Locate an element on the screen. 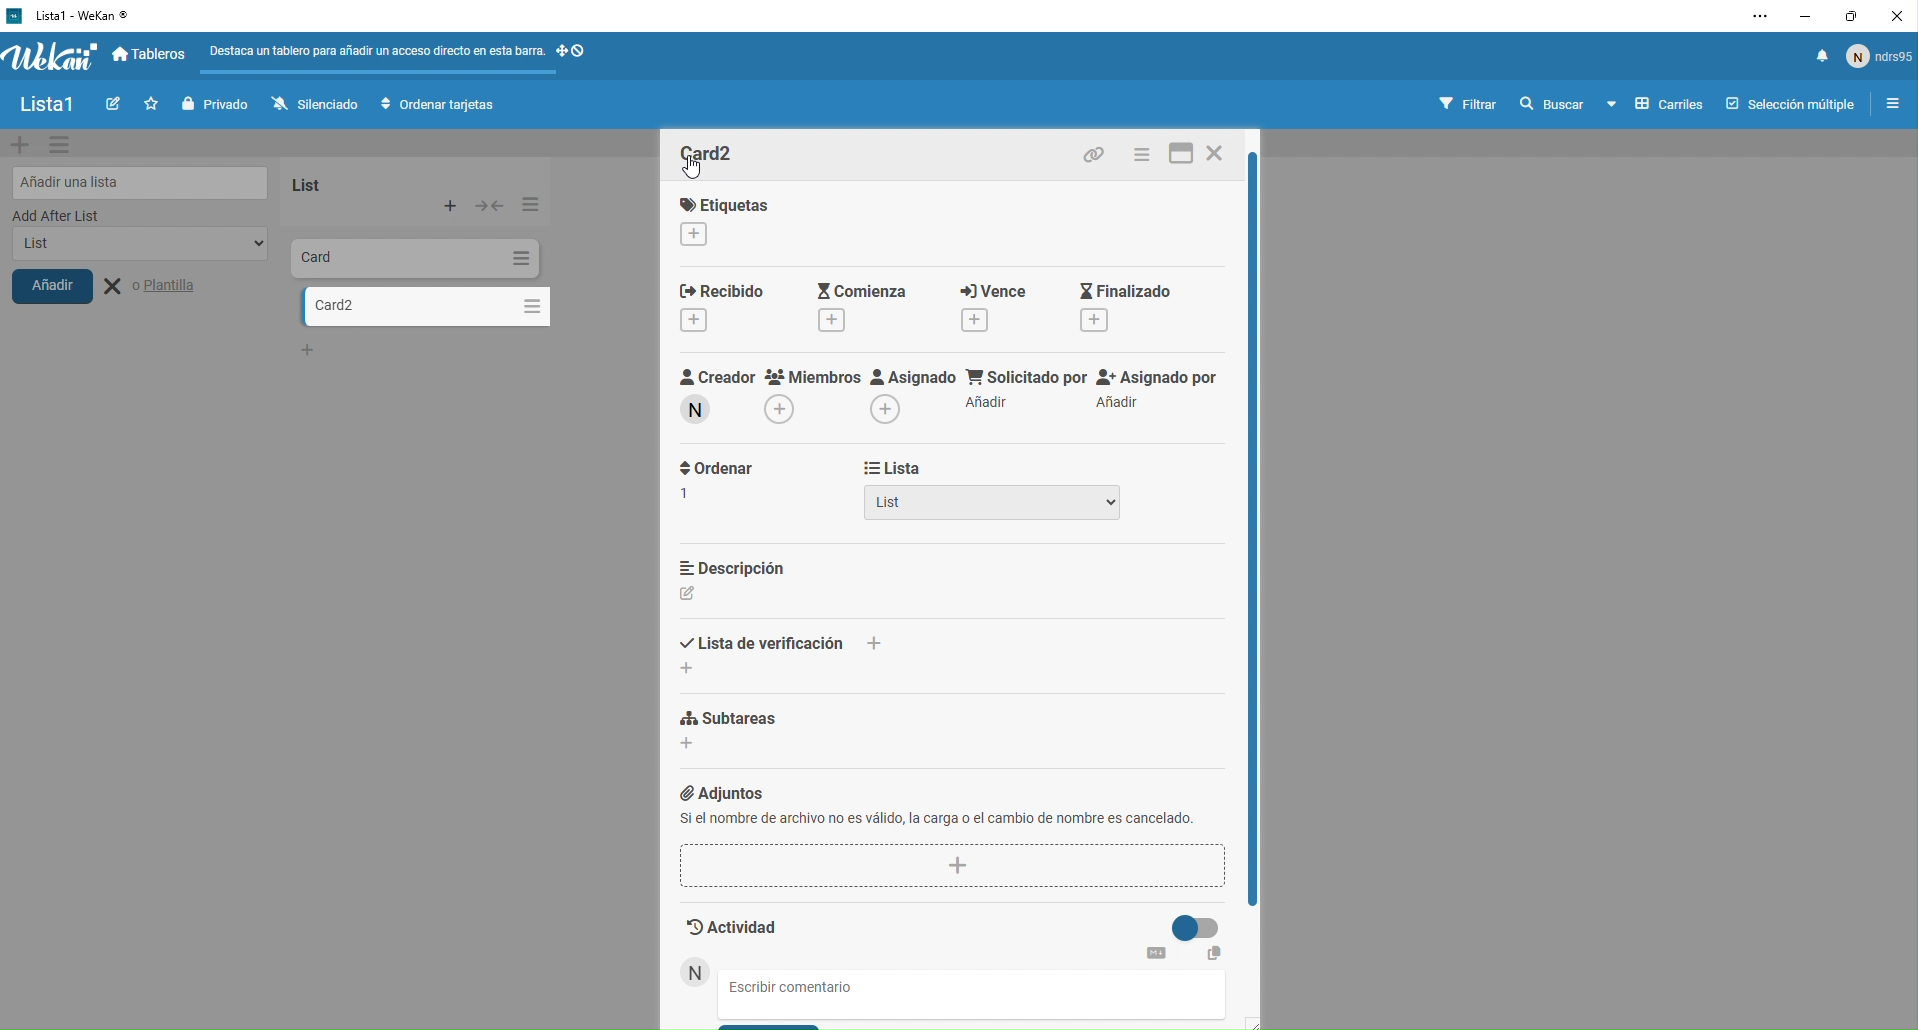 The height and width of the screenshot is (1030, 1918). menu is located at coordinates (1143, 154).